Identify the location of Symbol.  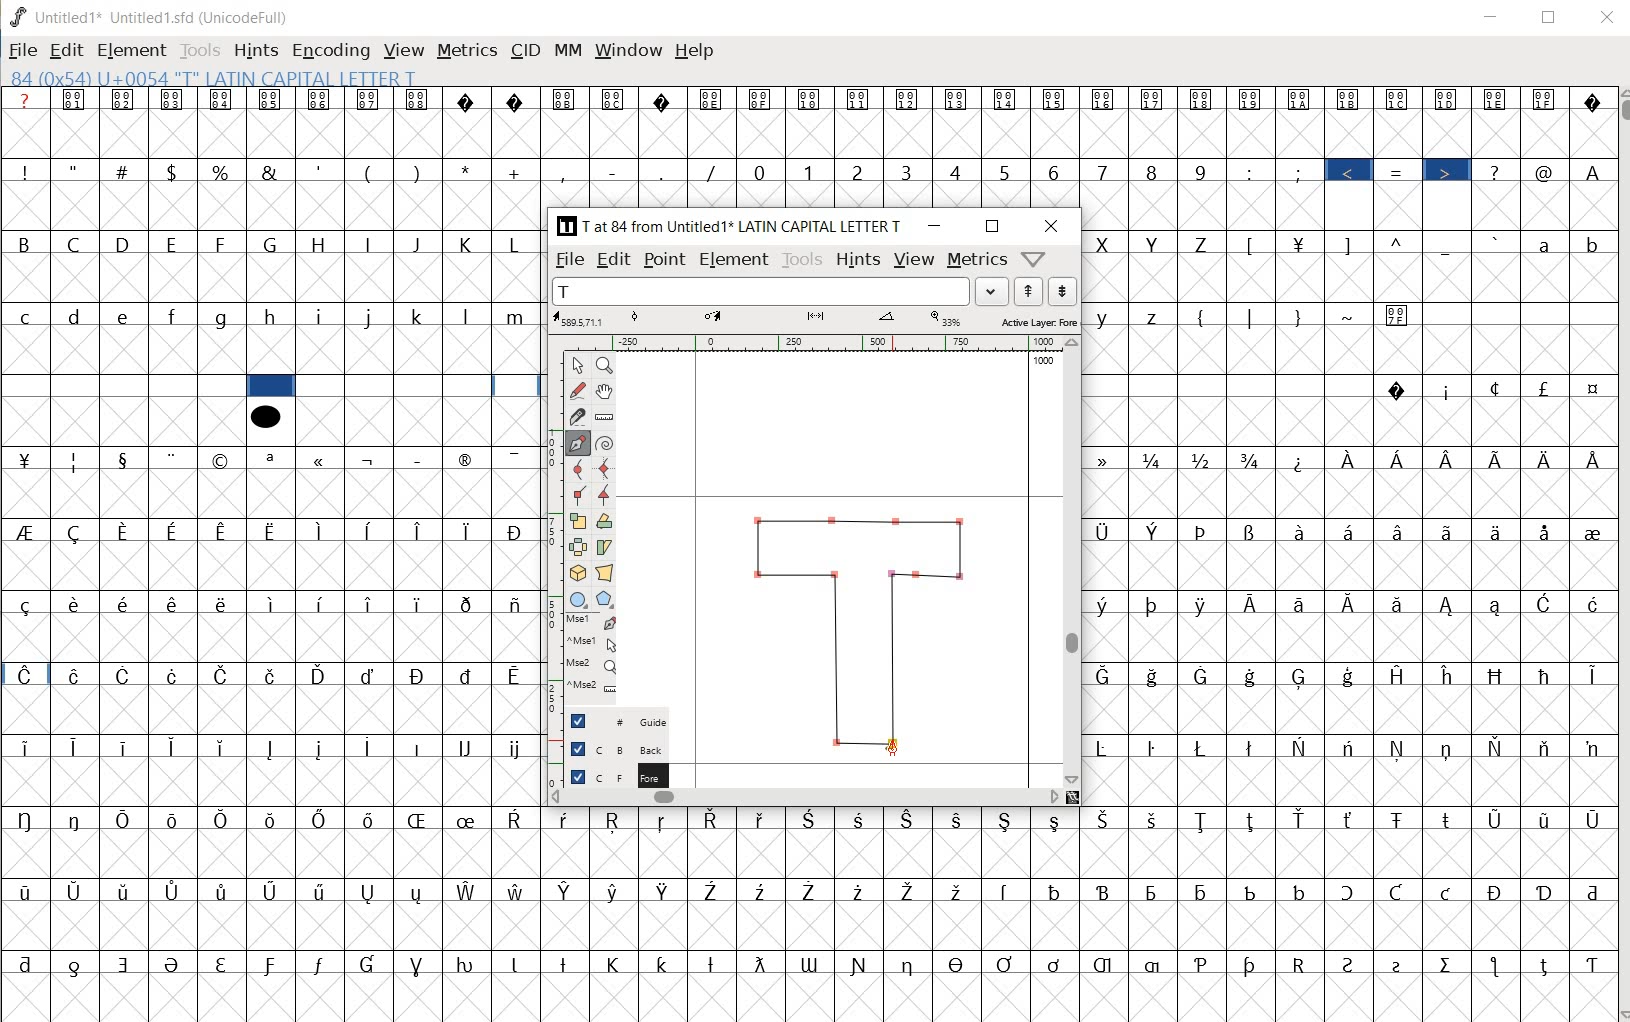
(1304, 604).